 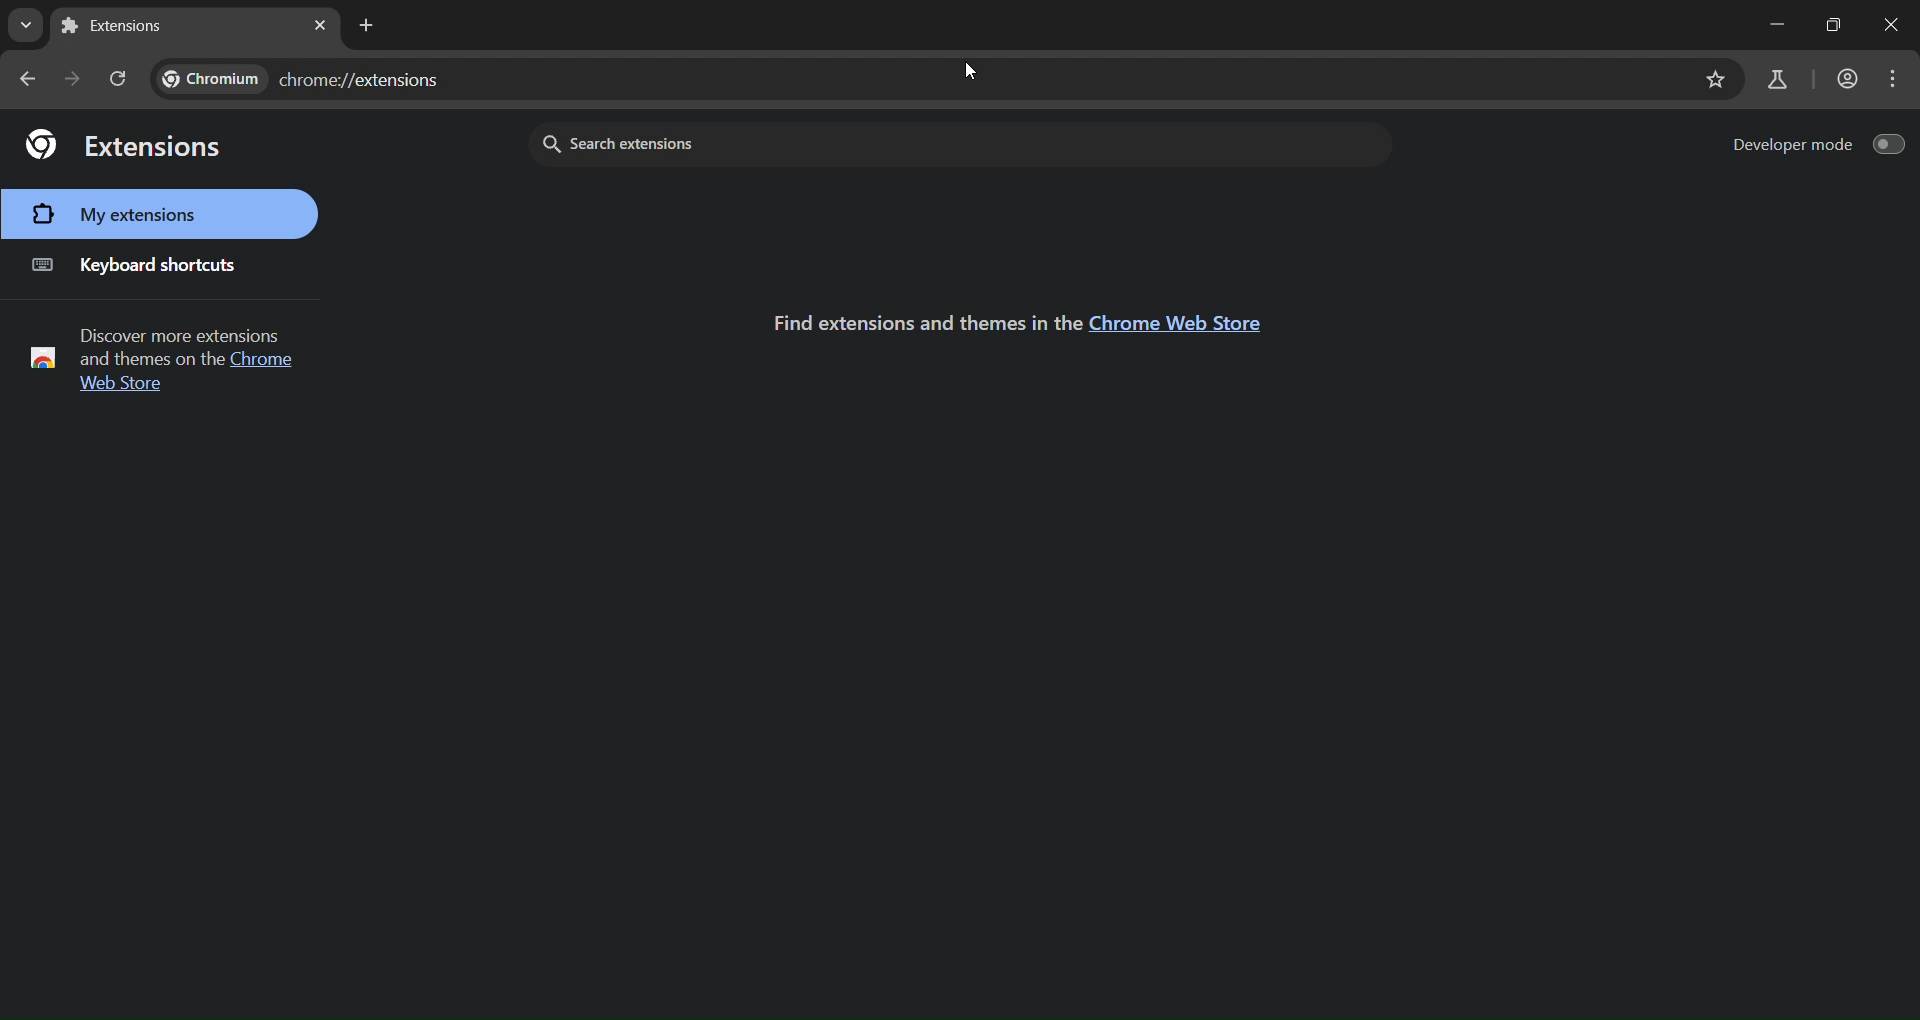 I want to click on Find extensions and themes in the Chrome Web Store, so click(x=914, y=320).